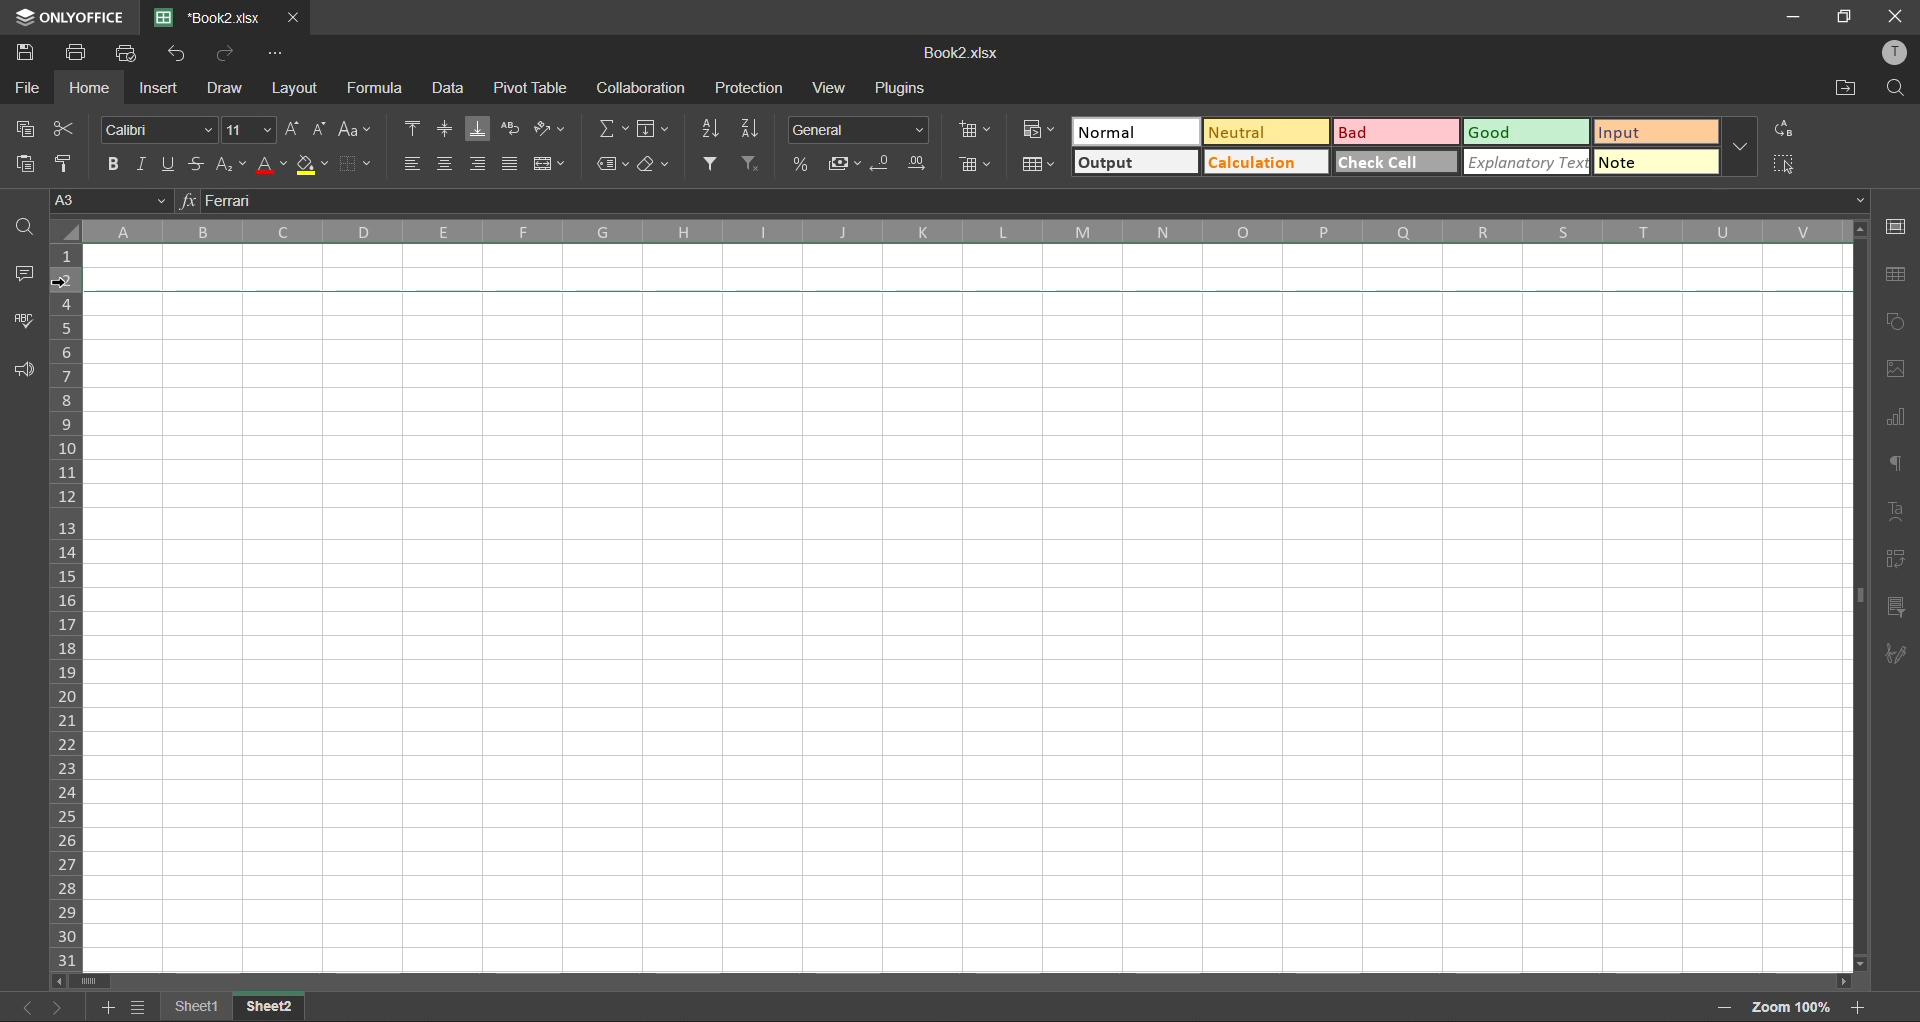  Describe the element at coordinates (160, 86) in the screenshot. I see `insert` at that location.